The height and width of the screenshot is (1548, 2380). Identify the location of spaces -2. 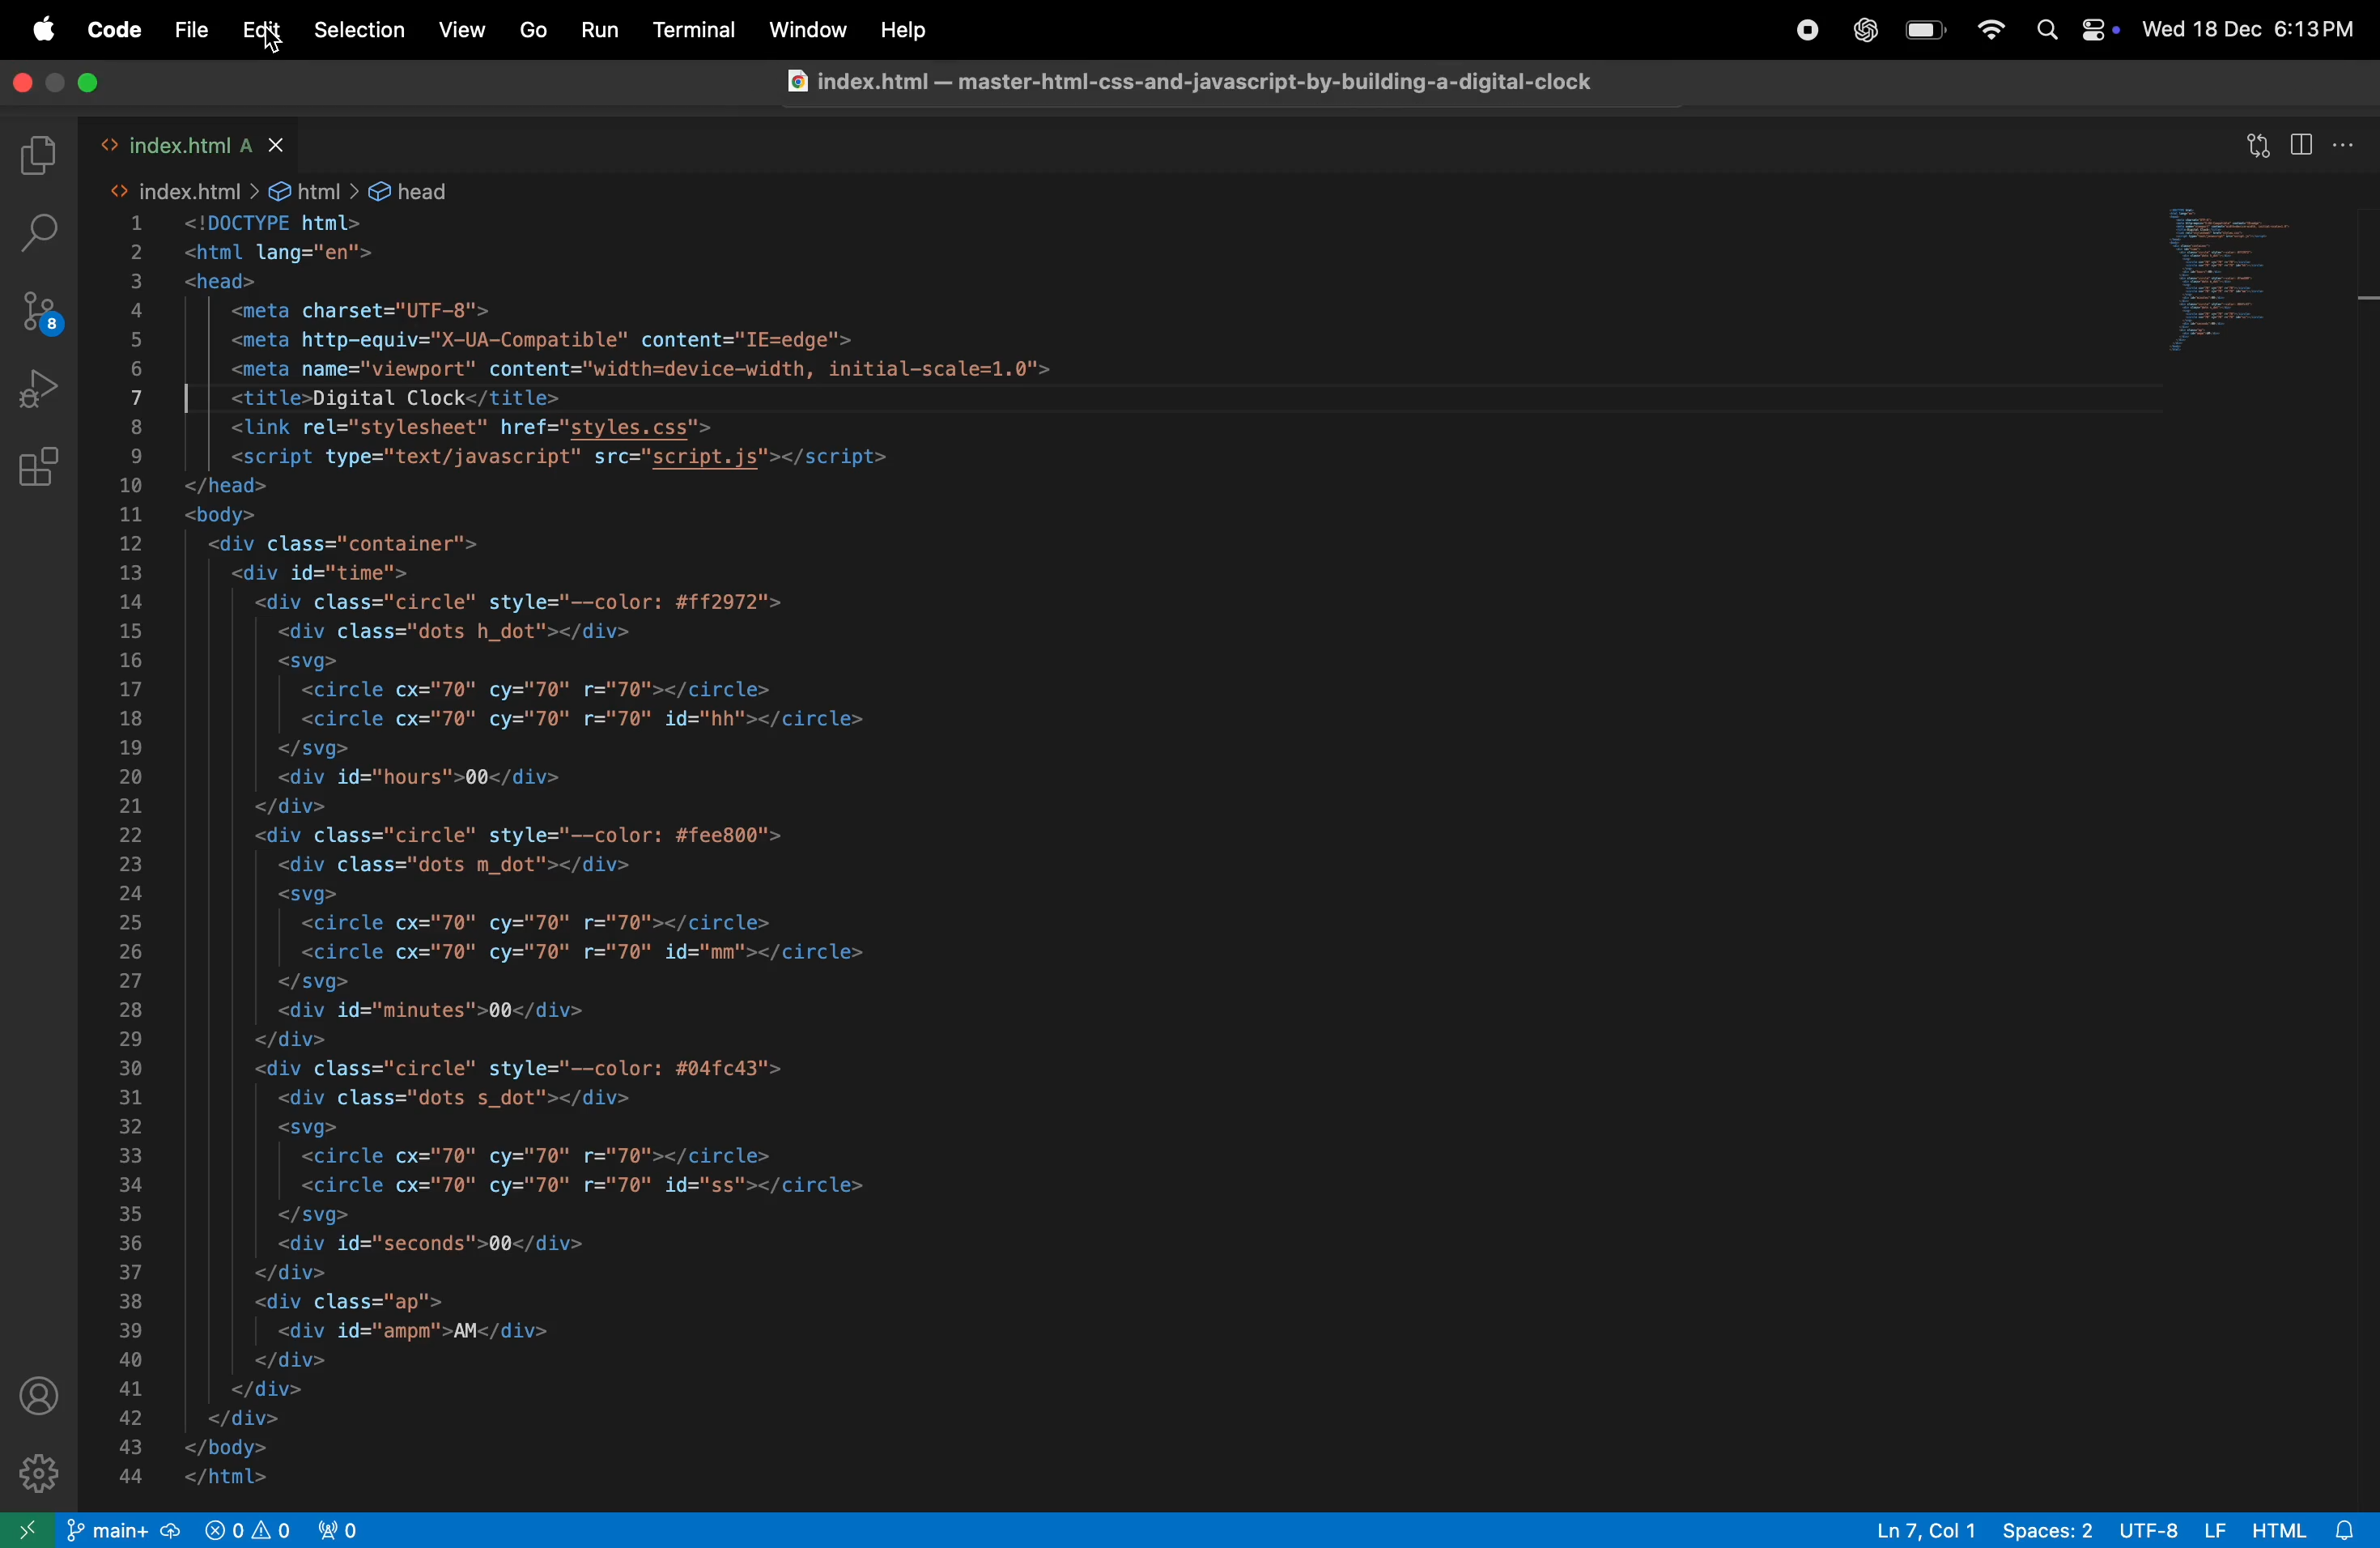
(2046, 1528).